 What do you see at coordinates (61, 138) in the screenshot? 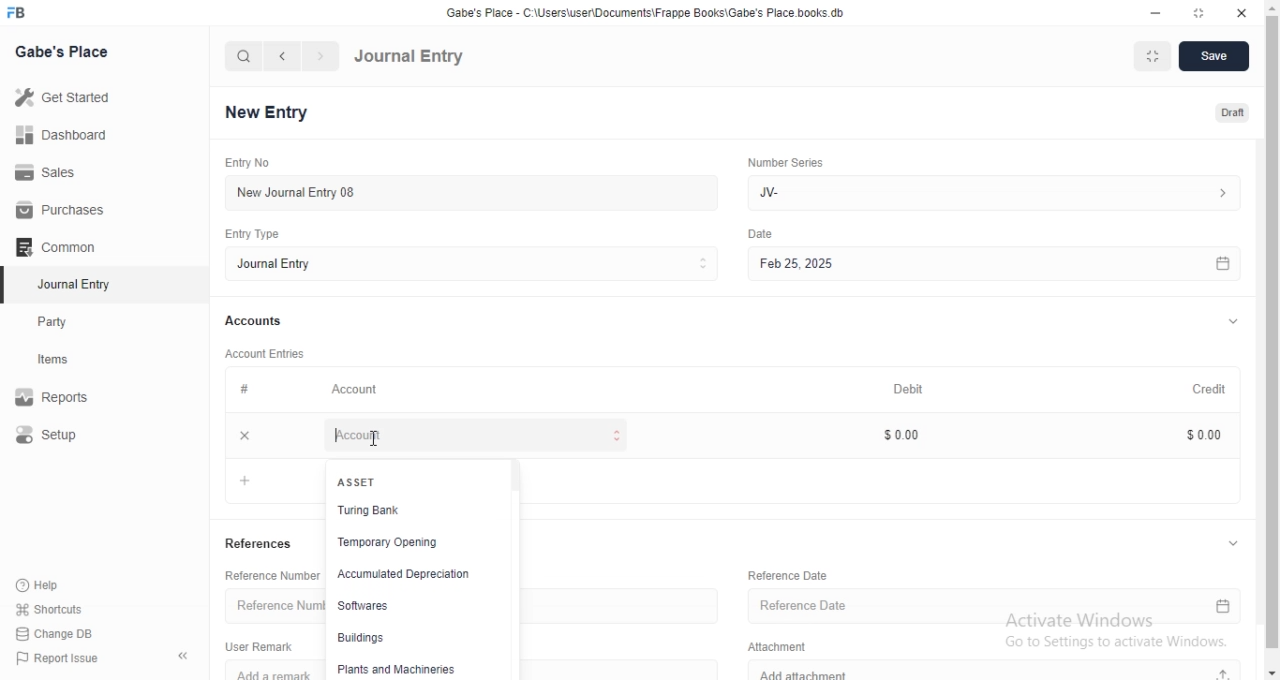
I see `Dashboard` at bounding box center [61, 138].